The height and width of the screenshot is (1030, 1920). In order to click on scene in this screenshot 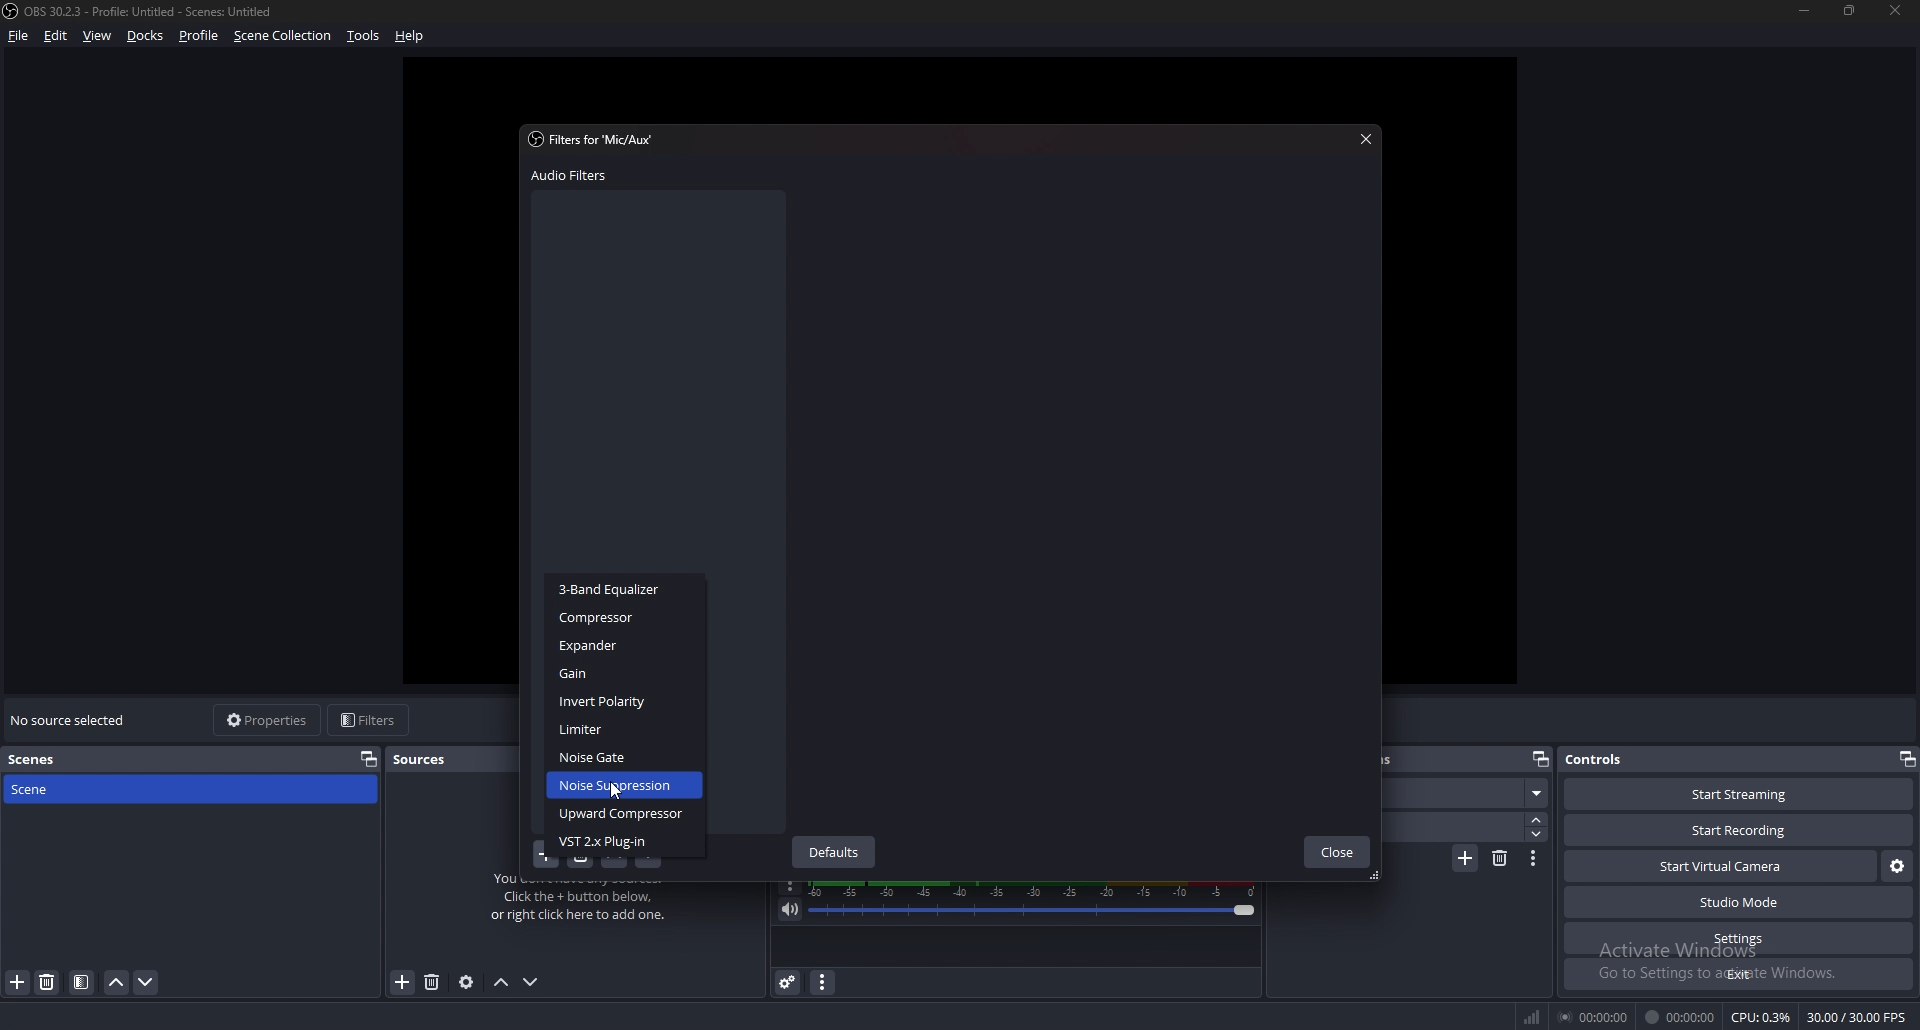, I will do `click(1468, 792)`.